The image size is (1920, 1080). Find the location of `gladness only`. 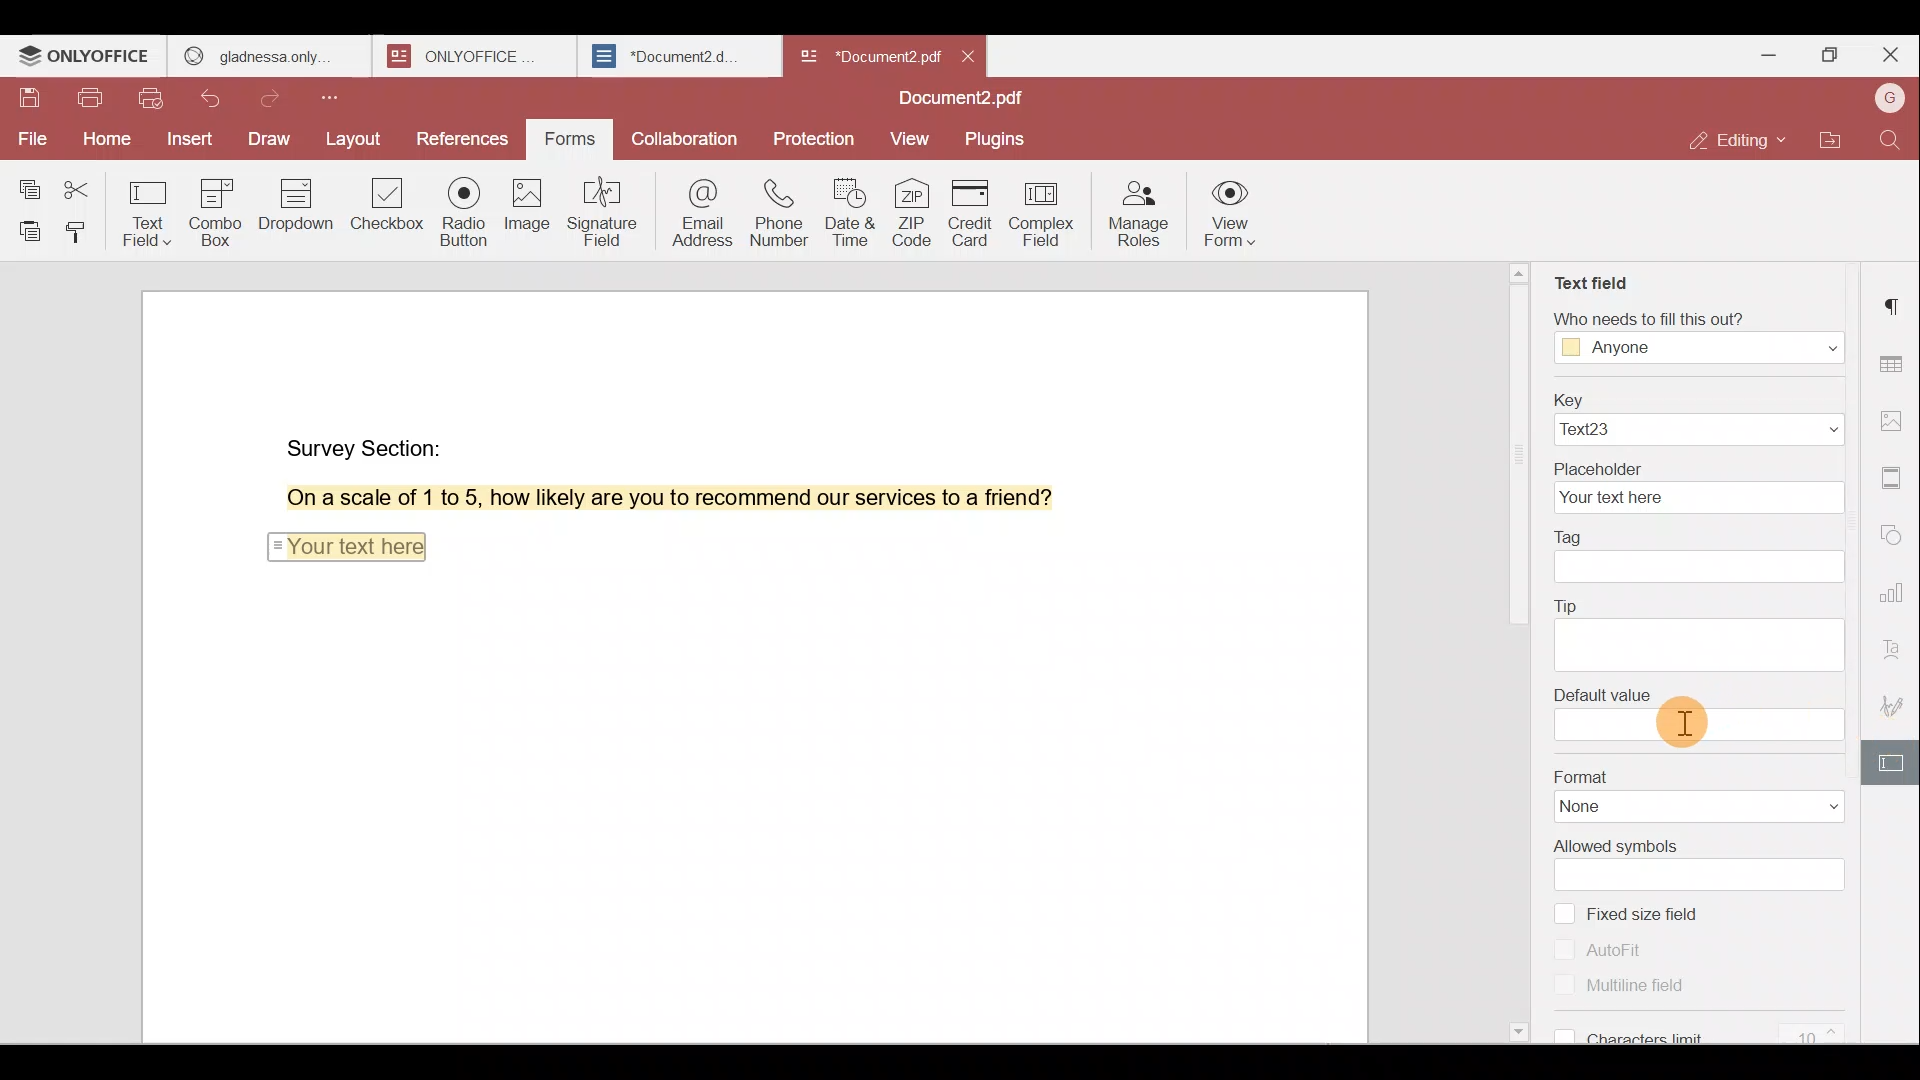

gladness only is located at coordinates (269, 56).